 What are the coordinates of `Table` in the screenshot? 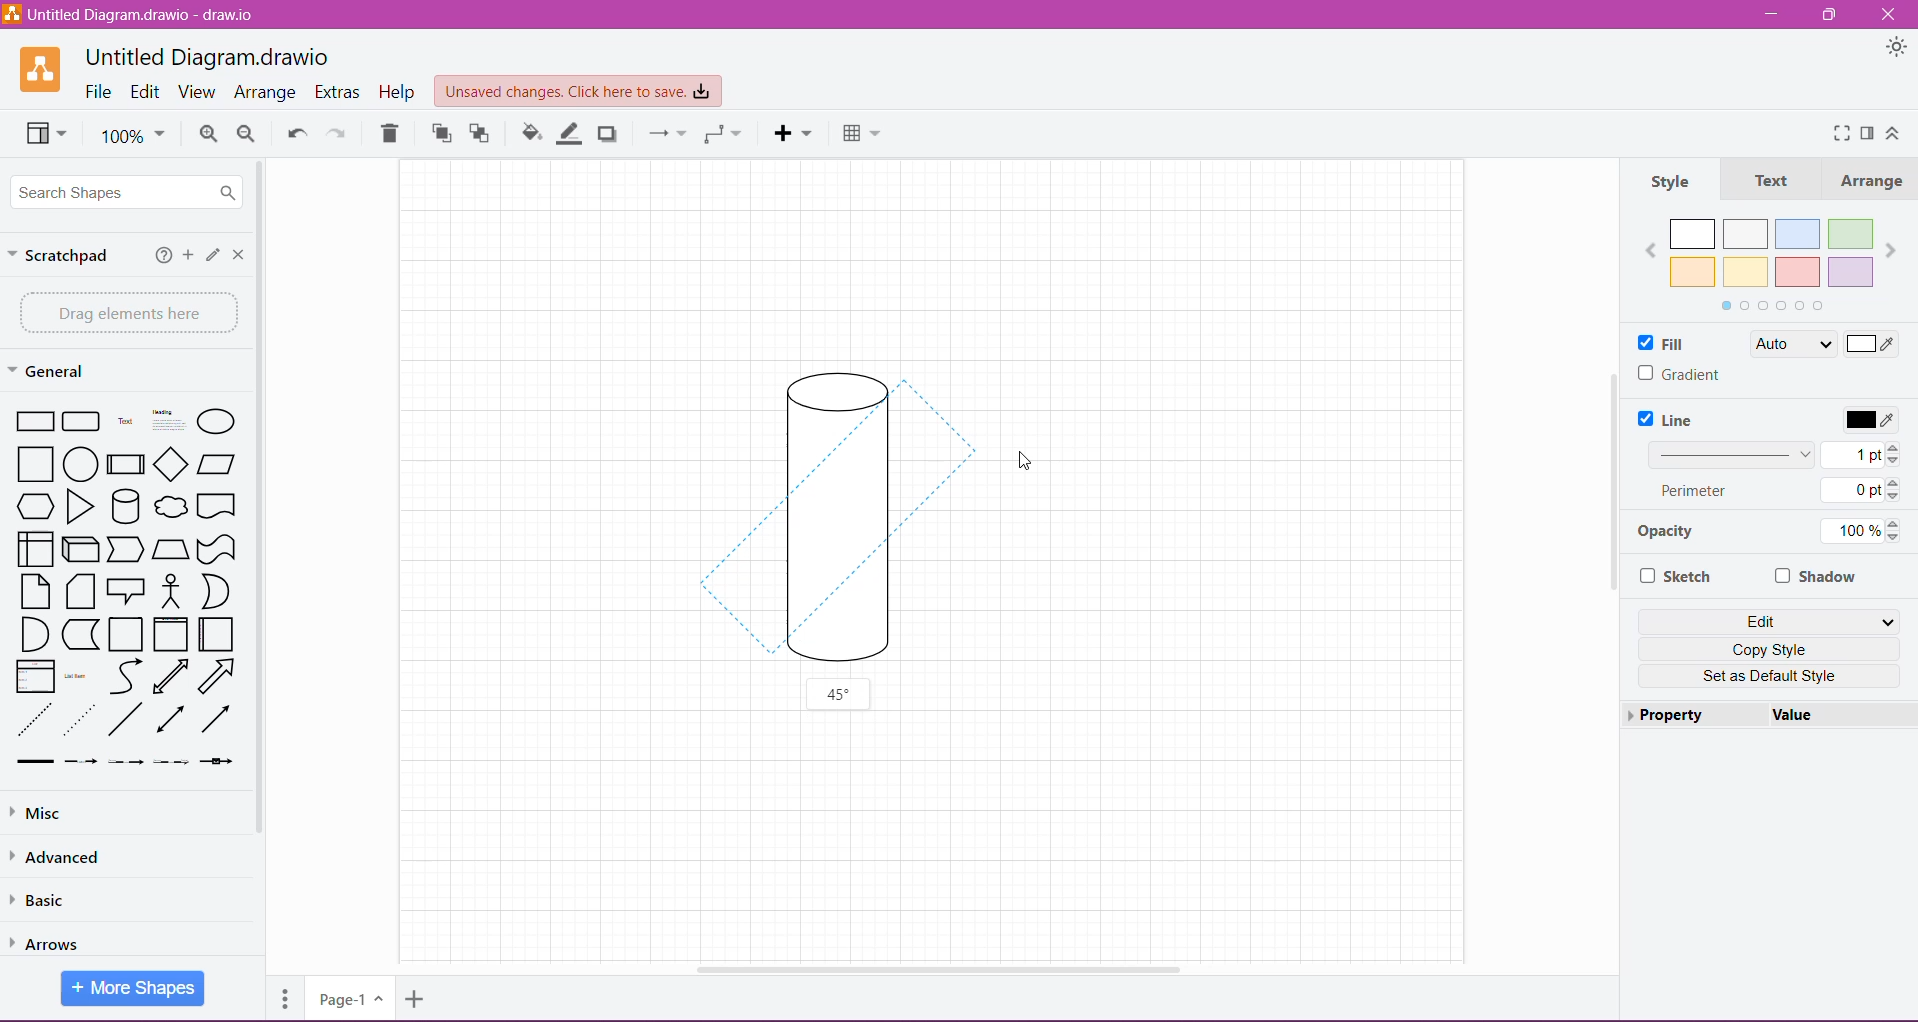 It's located at (863, 135).